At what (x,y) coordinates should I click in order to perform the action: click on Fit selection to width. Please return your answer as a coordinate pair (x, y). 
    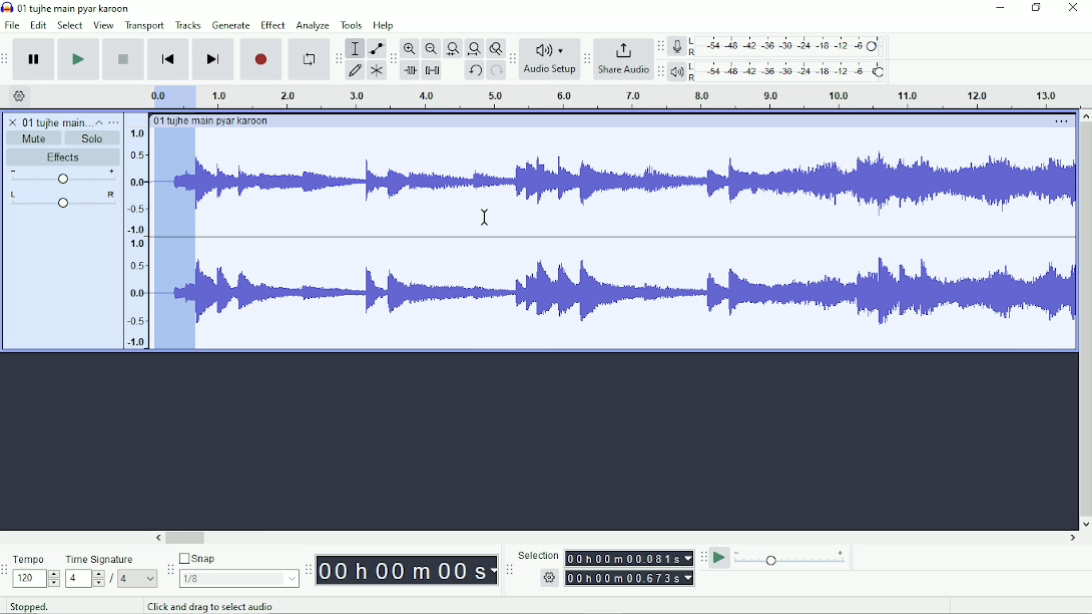
    Looking at the image, I should click on (453, 50).